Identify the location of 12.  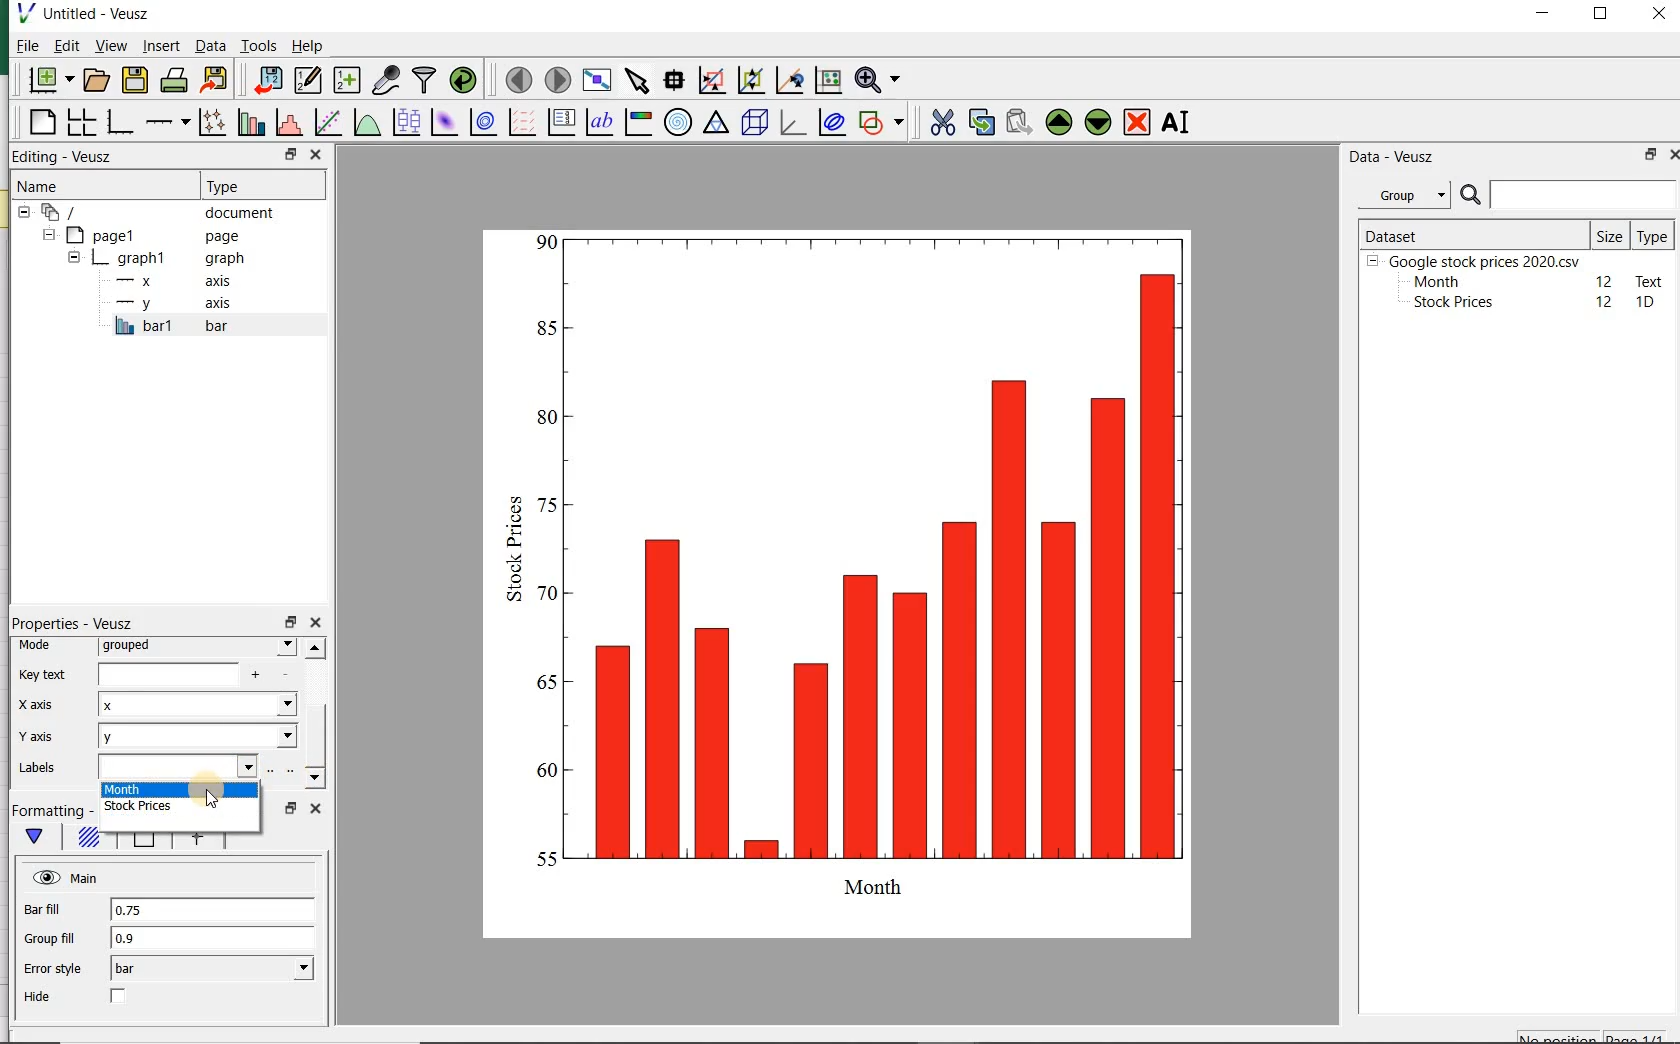
(1606, 302).